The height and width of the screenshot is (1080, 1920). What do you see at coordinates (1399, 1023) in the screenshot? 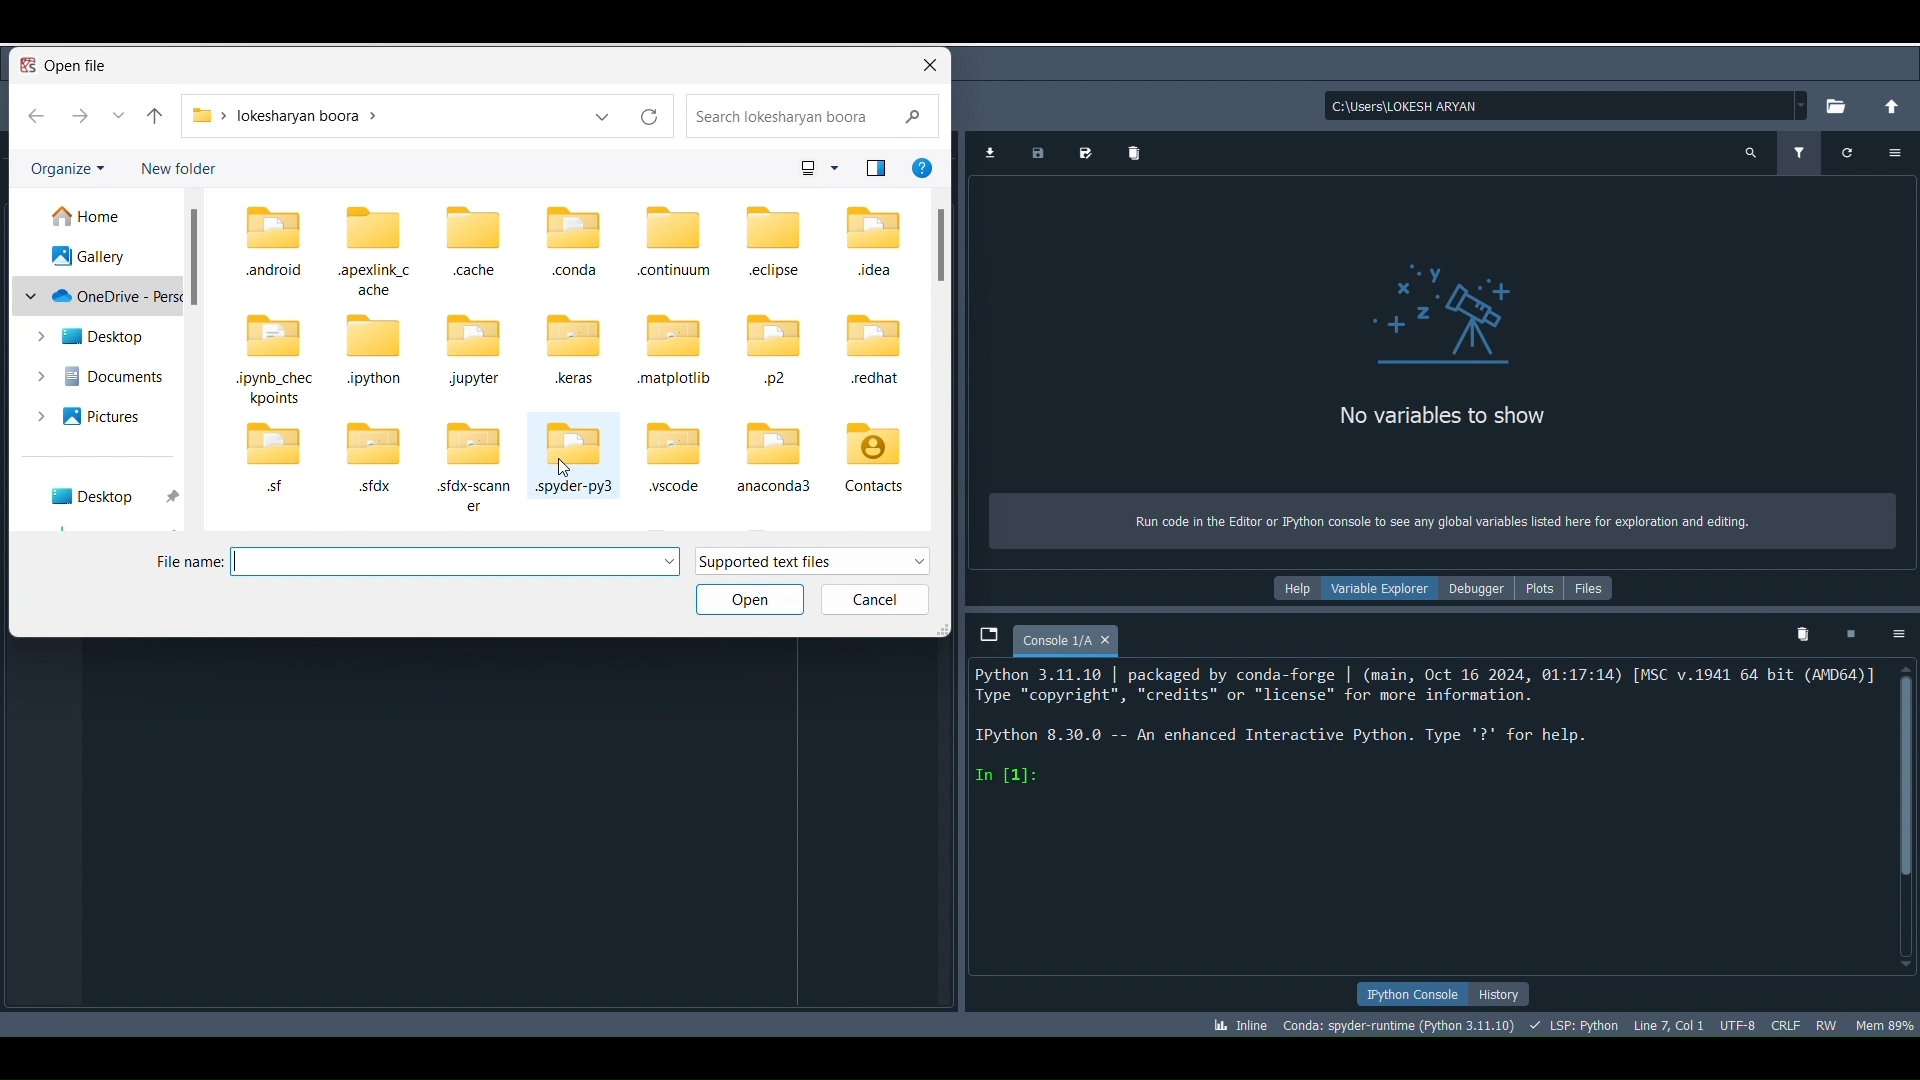
I see `Version` at bounding box center [1399, 1023].